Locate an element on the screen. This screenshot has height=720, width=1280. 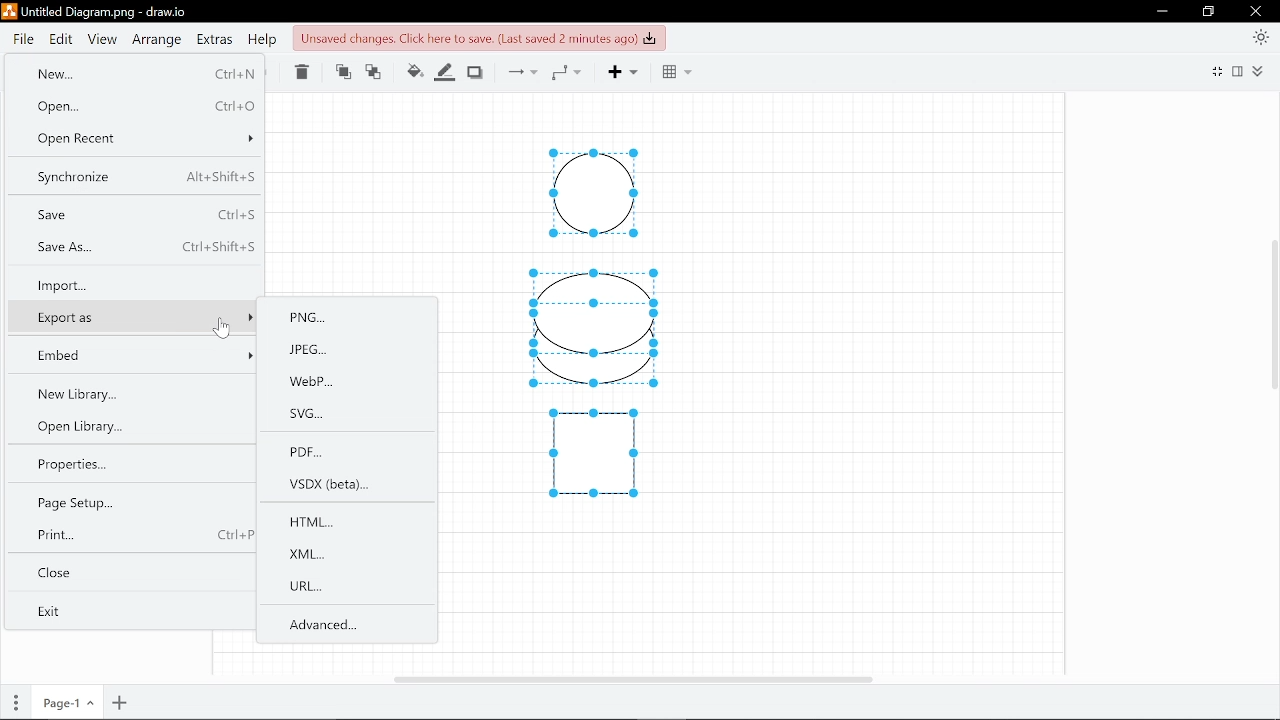
Pages is located at coordinates (16, 701).